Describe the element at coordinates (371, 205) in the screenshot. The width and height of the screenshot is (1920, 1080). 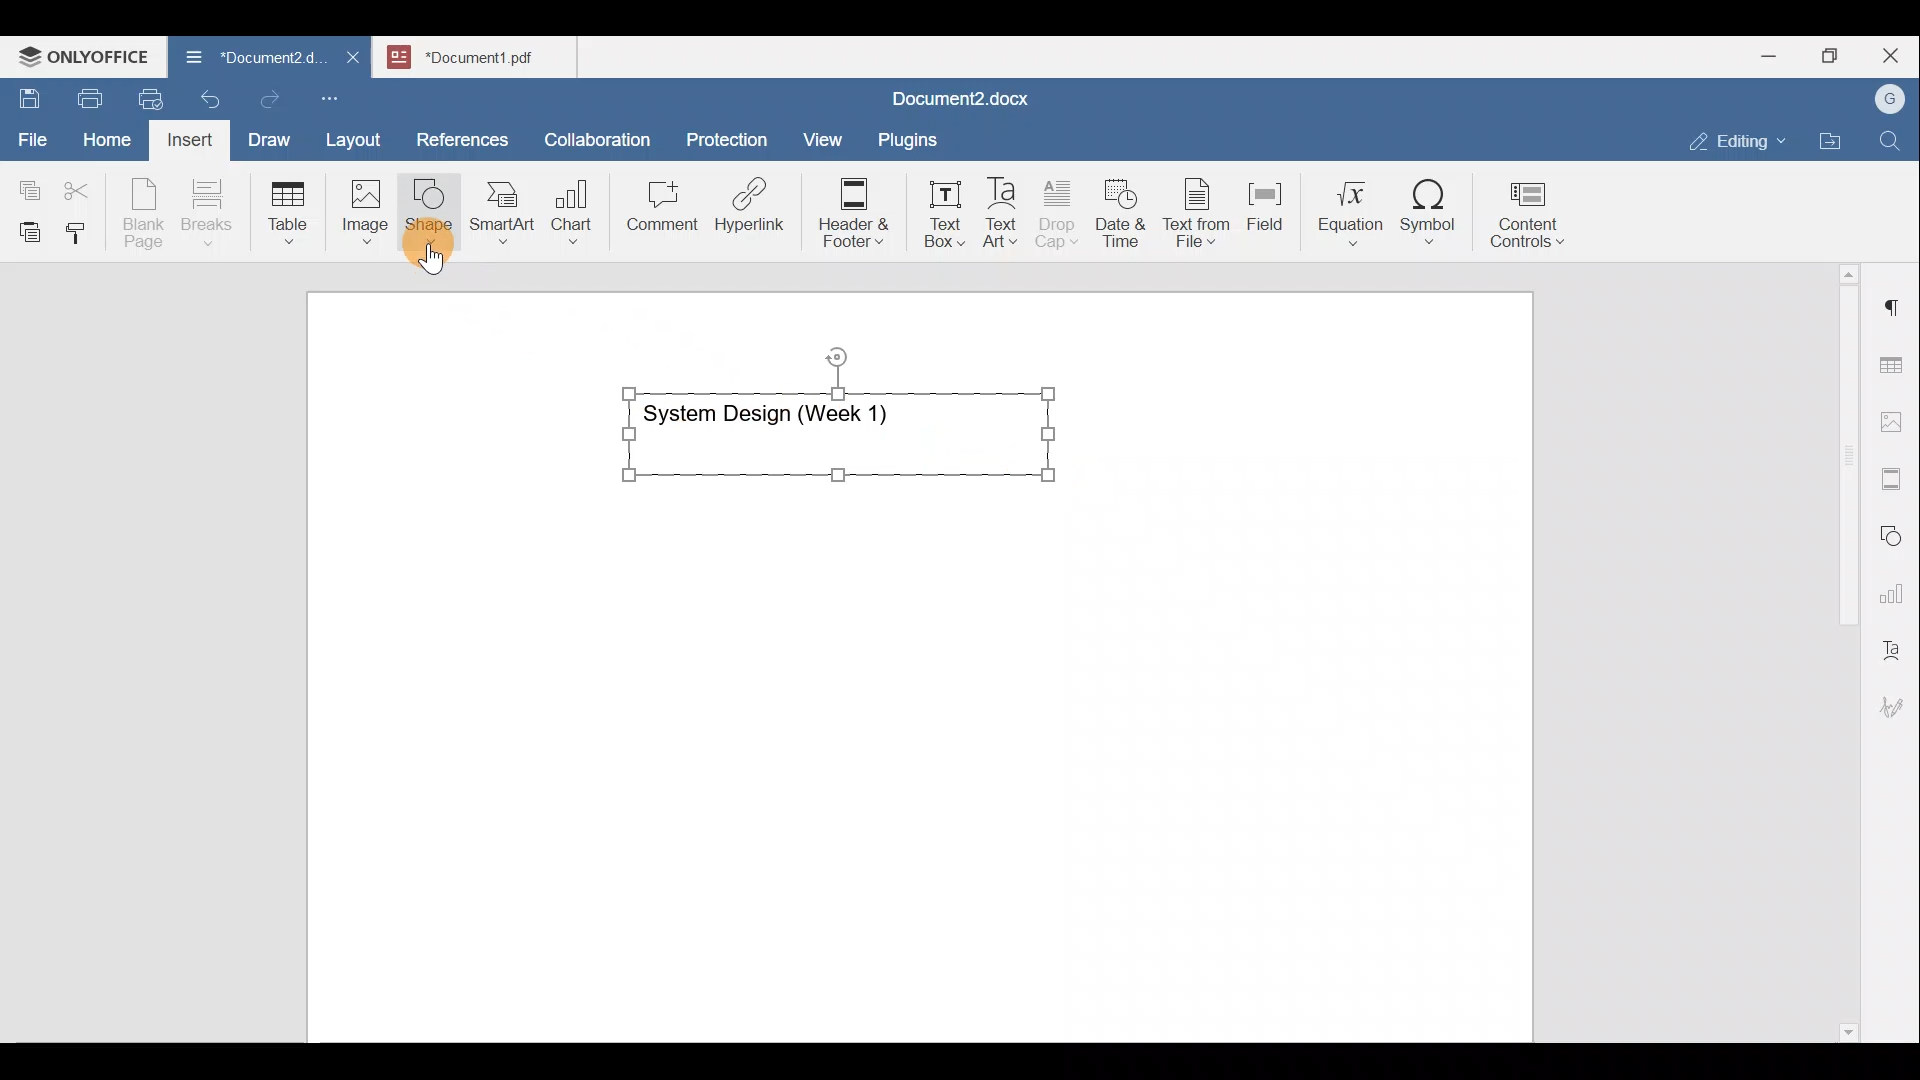
I see `Image` at that location.